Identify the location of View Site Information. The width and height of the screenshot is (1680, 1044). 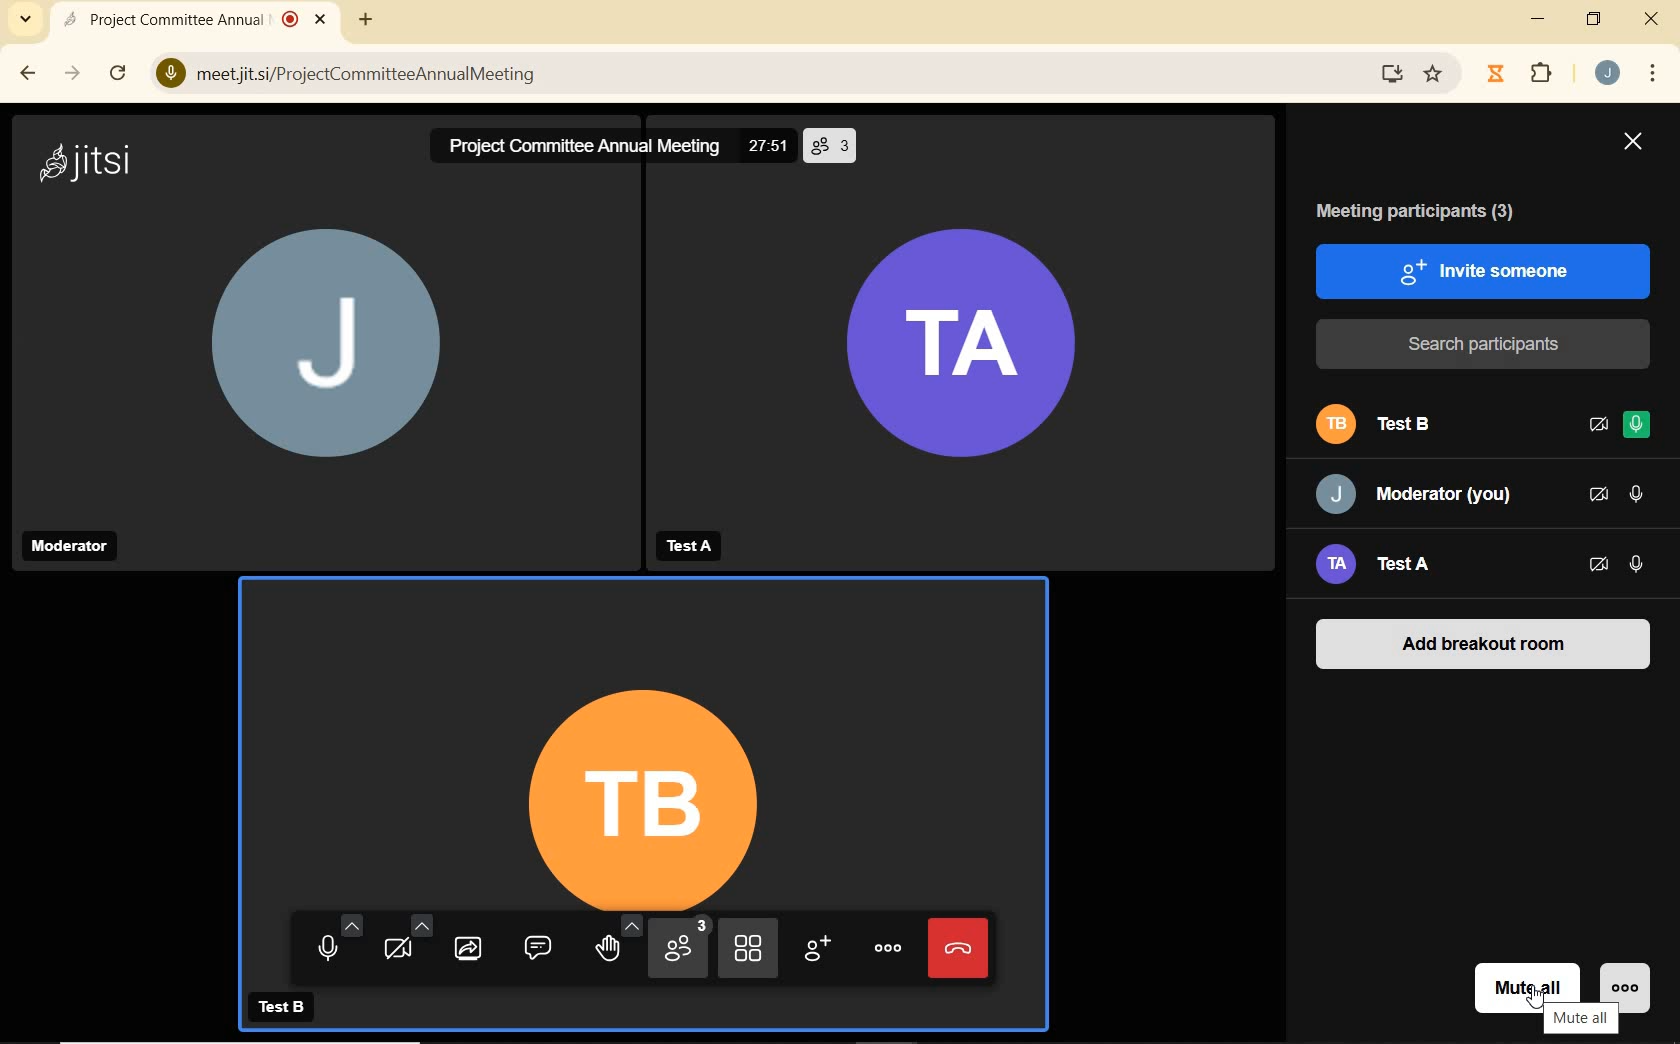
(166, 75).